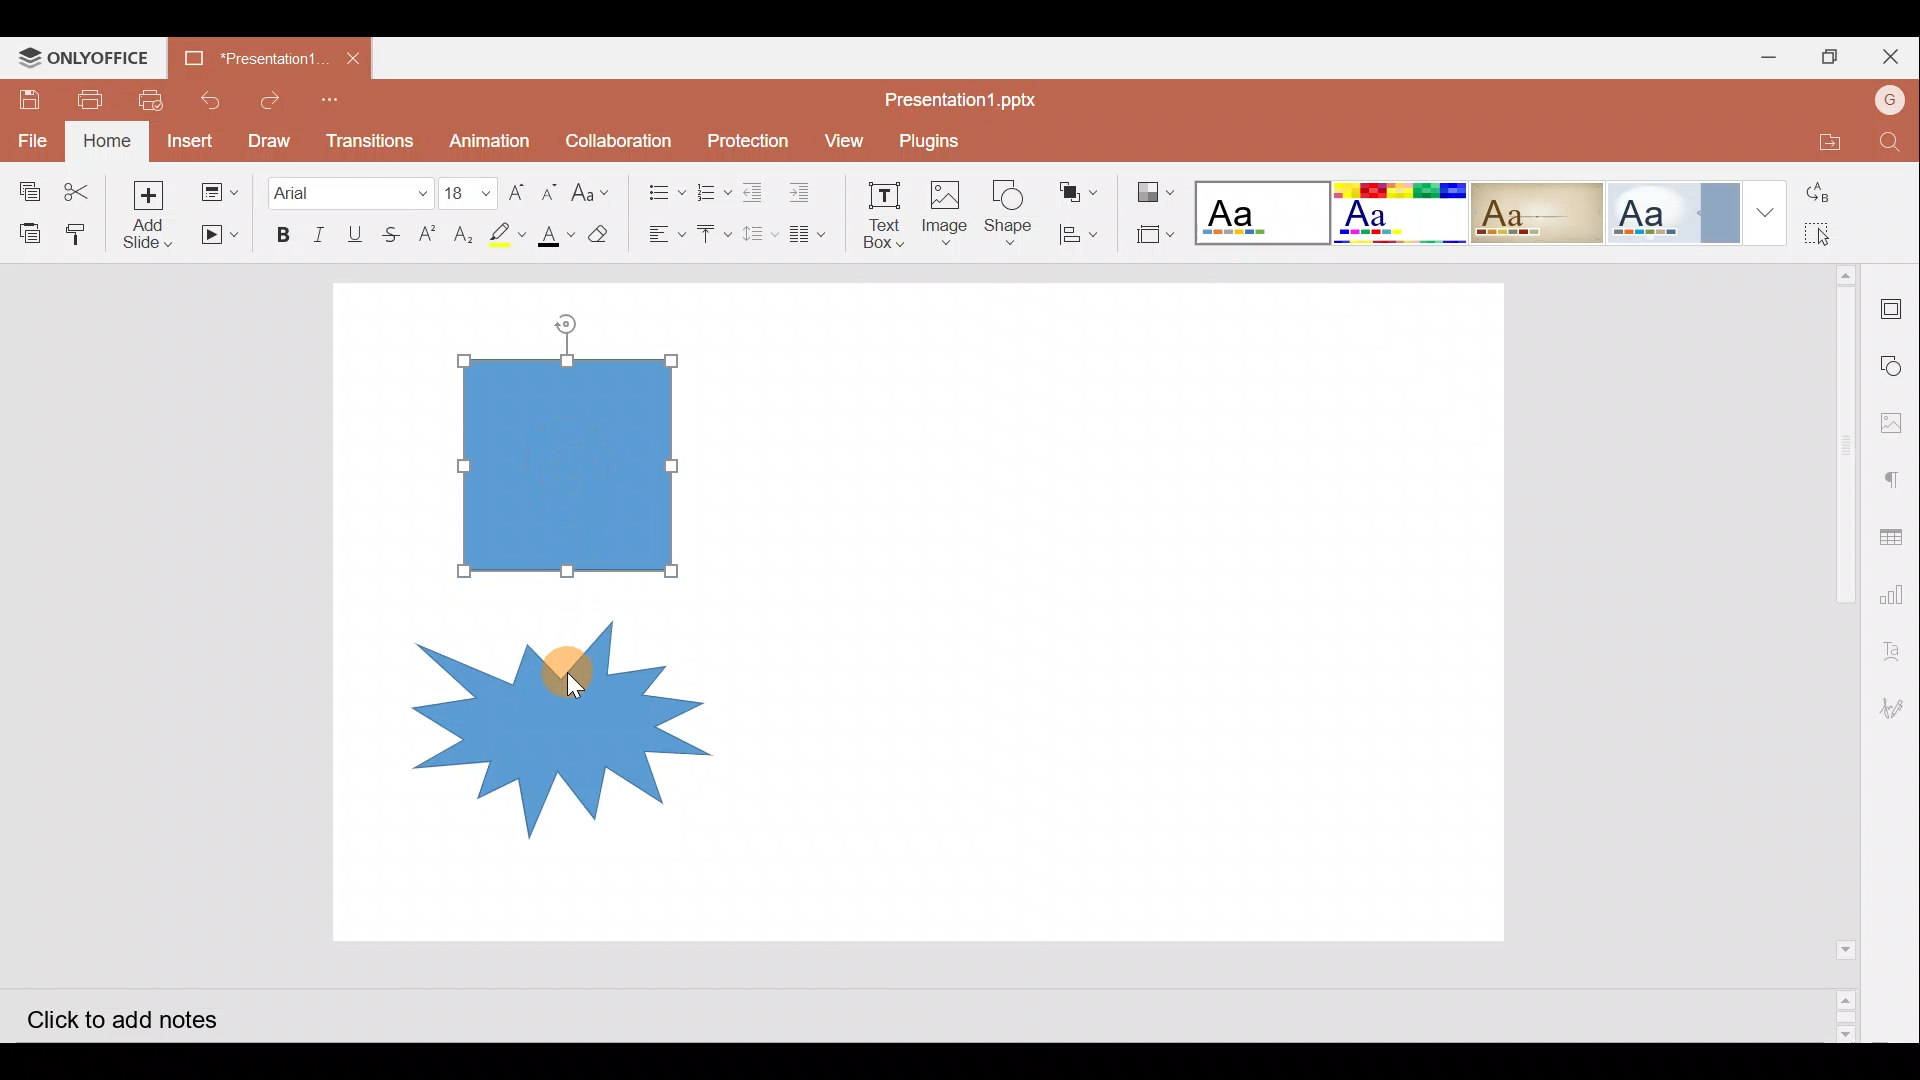 This screenshot has height=1080, width=1920. Describe the element at coordinates (1898, 536) in the screenshot. I see `Table settings` at that location.